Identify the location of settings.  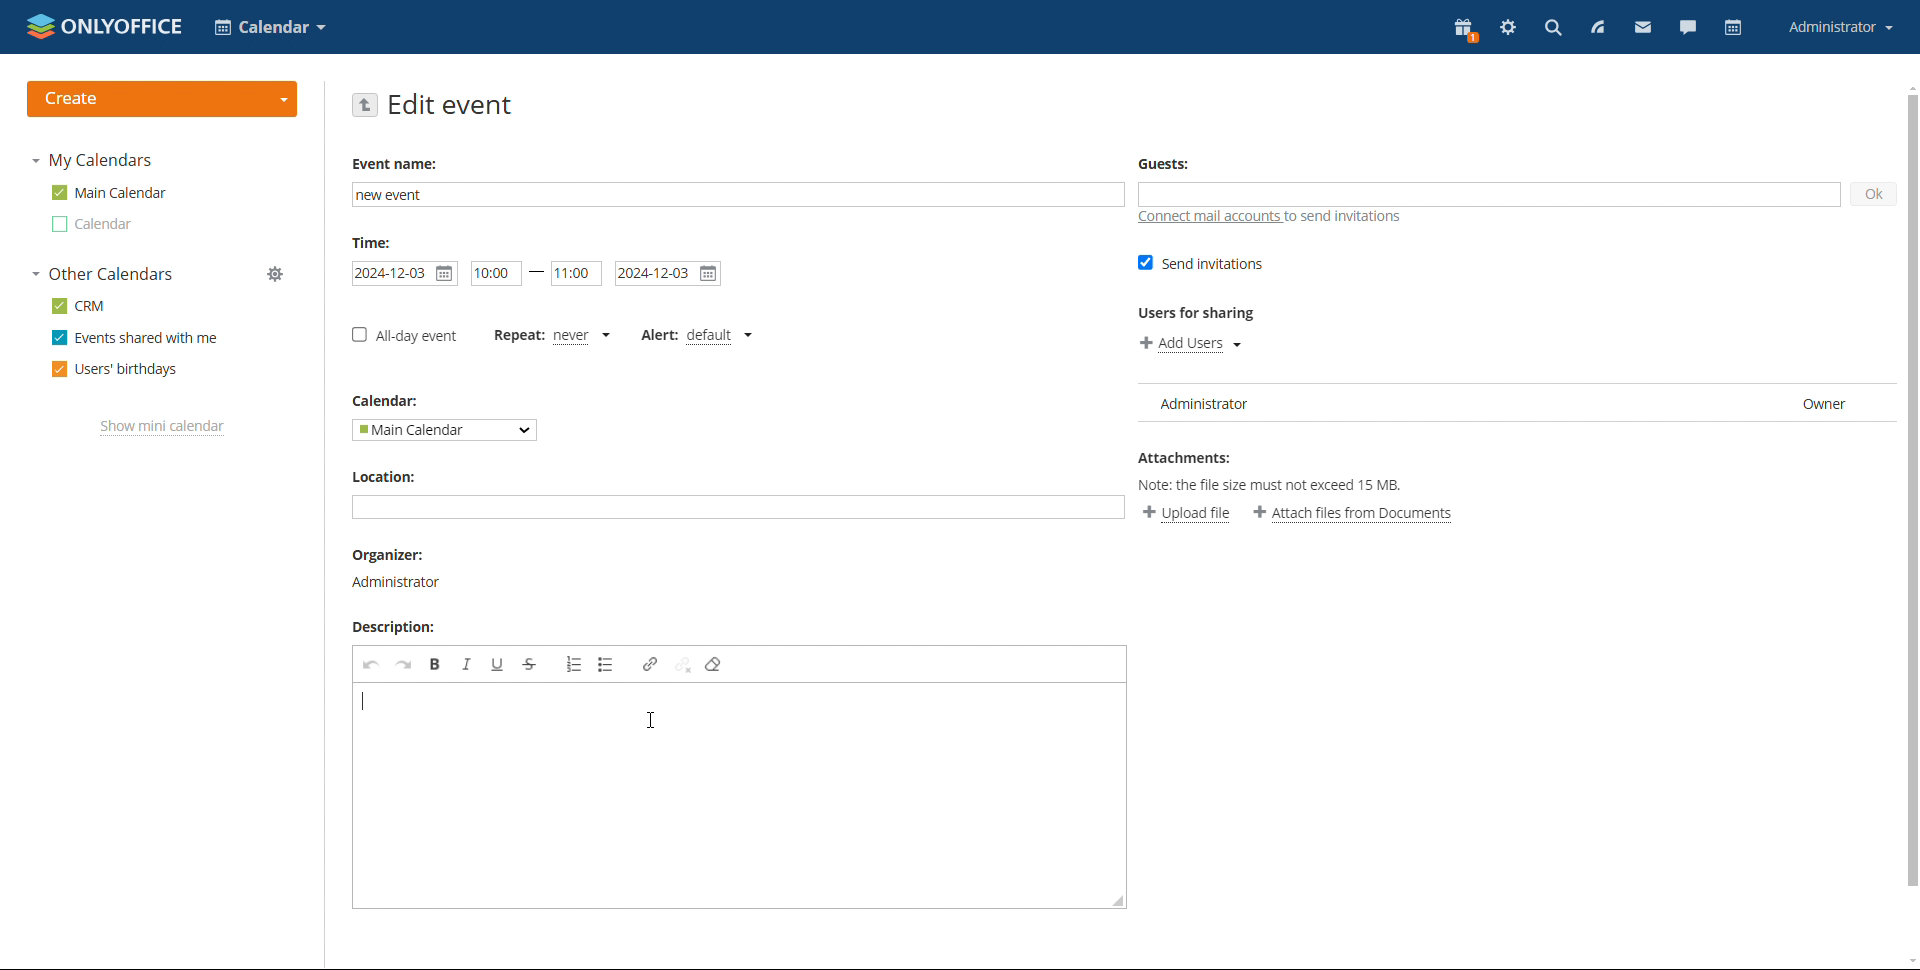
(1509, 27).